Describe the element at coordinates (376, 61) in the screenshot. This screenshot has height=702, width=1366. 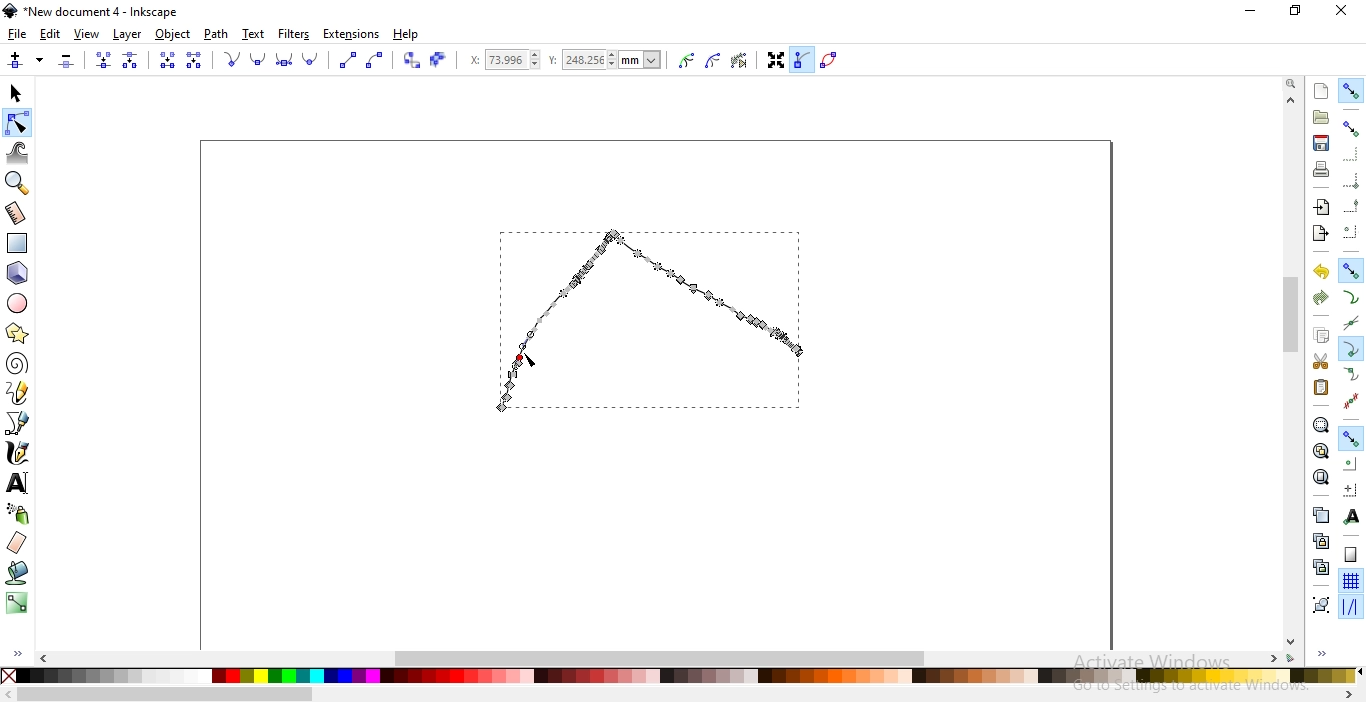
I see `make selected segments curve` at that location.